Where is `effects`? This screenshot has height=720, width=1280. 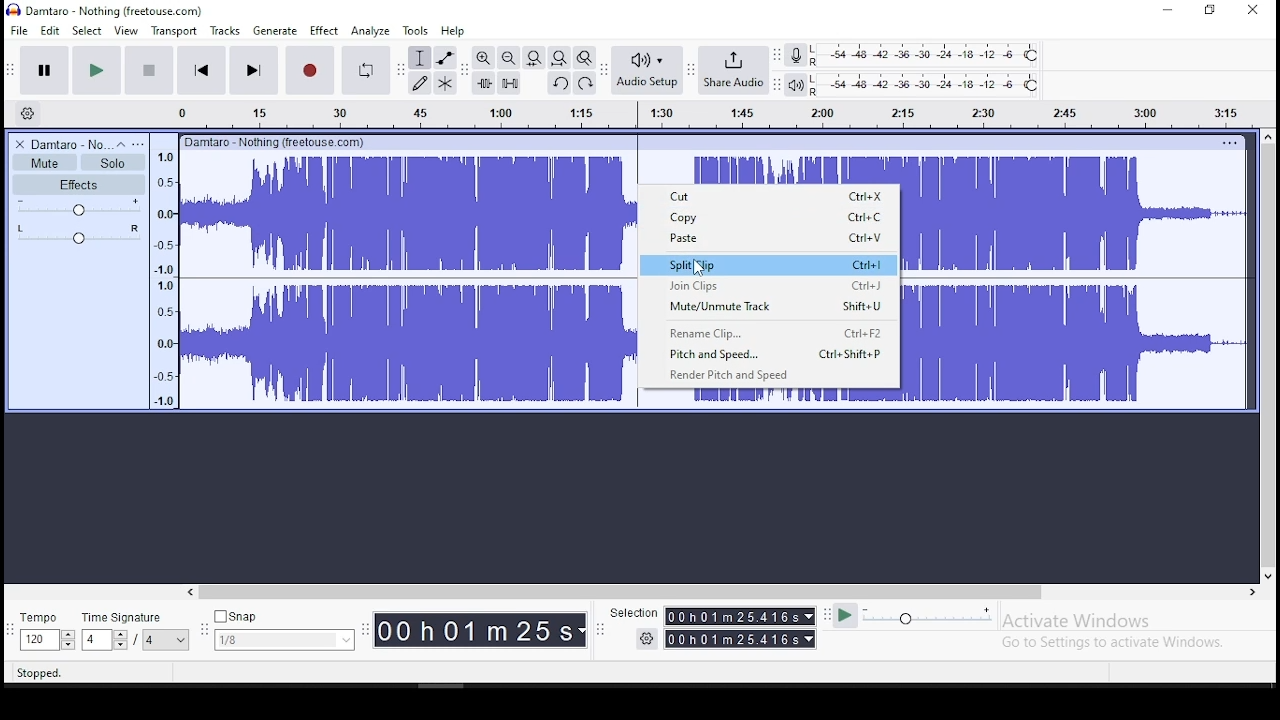
effects is located at coordinates (79, 185).